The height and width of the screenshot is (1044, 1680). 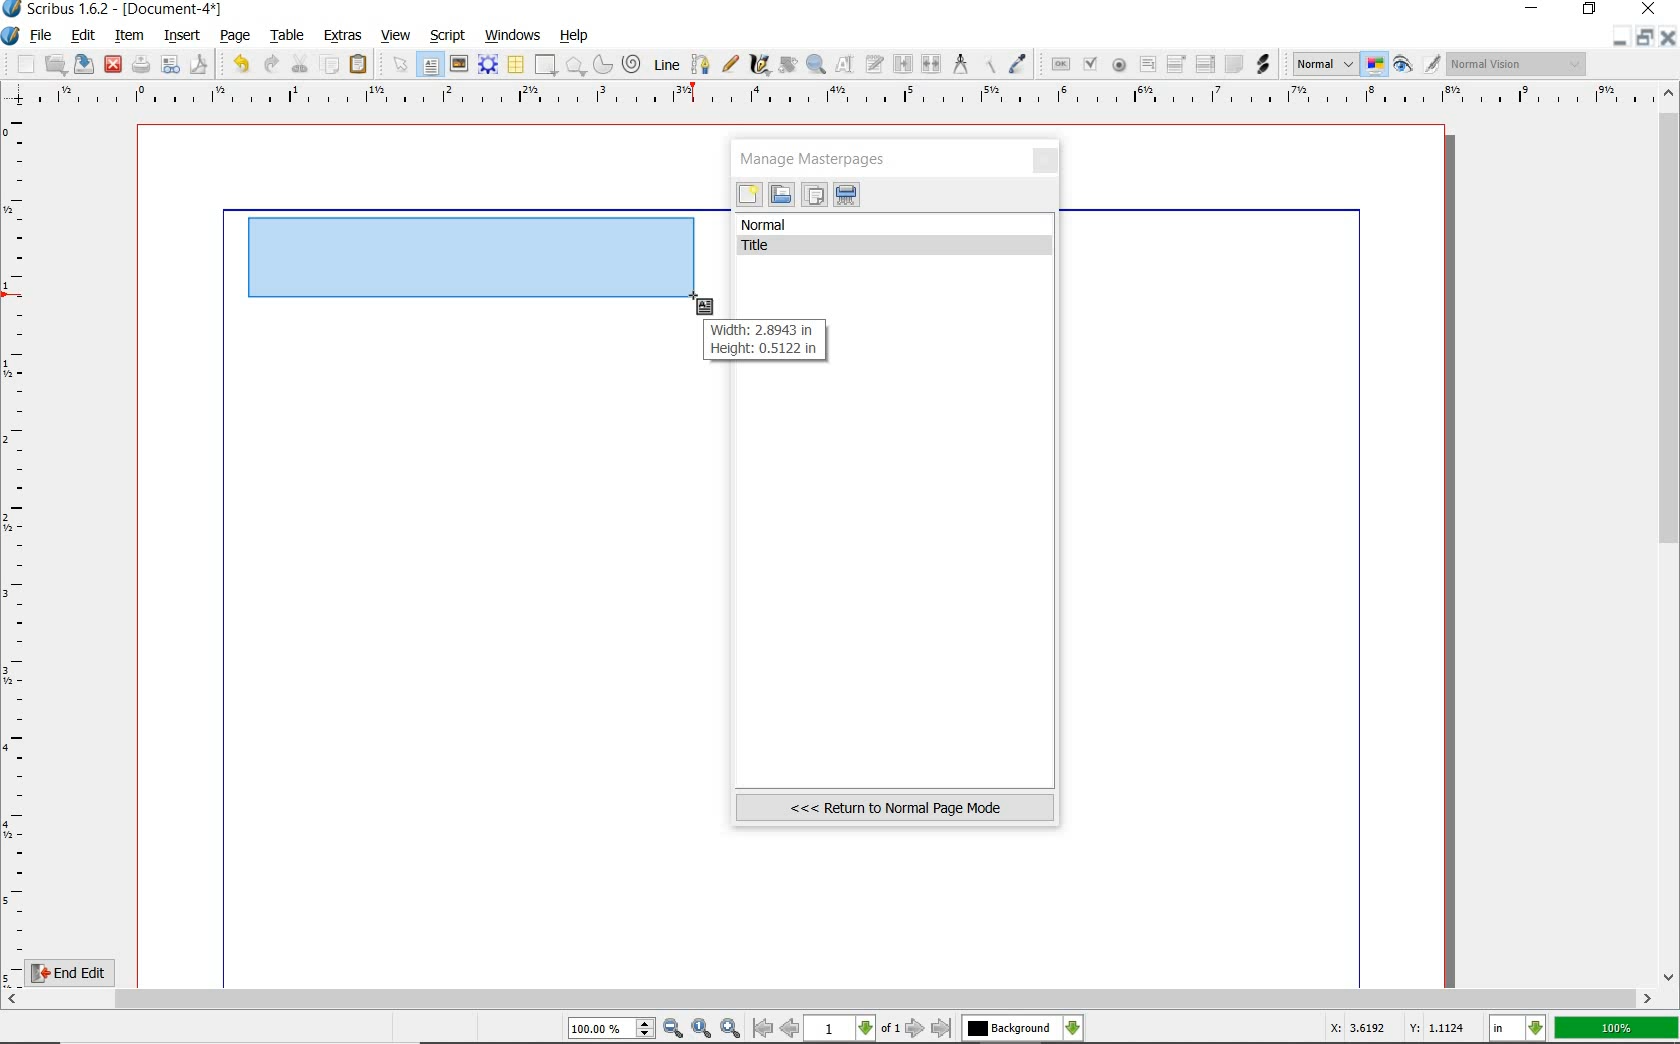 What do you see at coordinates (1591, 11) in the screenshot?
I see `restore` at bounding box center [1591, 11].